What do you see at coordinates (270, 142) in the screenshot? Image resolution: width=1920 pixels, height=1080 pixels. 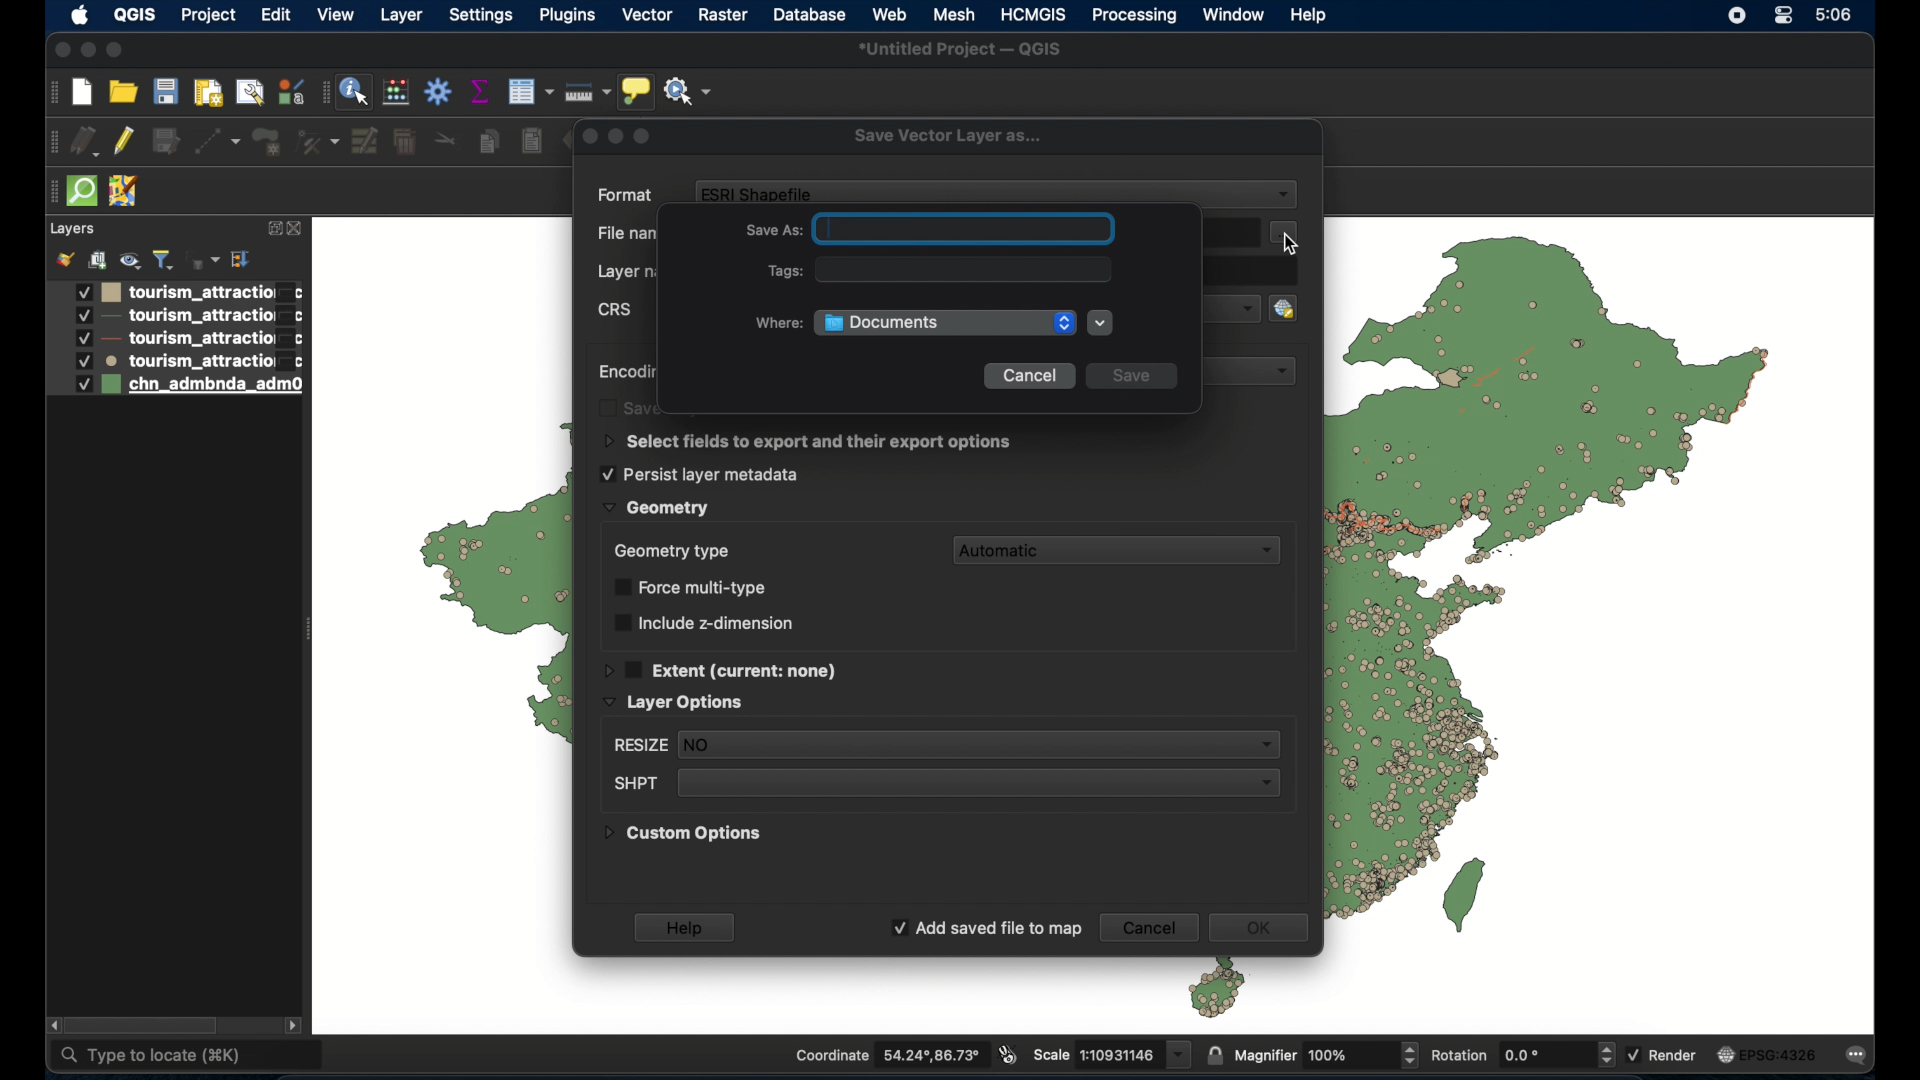 I see `add polygon feature` at bounding box center [270, 142].